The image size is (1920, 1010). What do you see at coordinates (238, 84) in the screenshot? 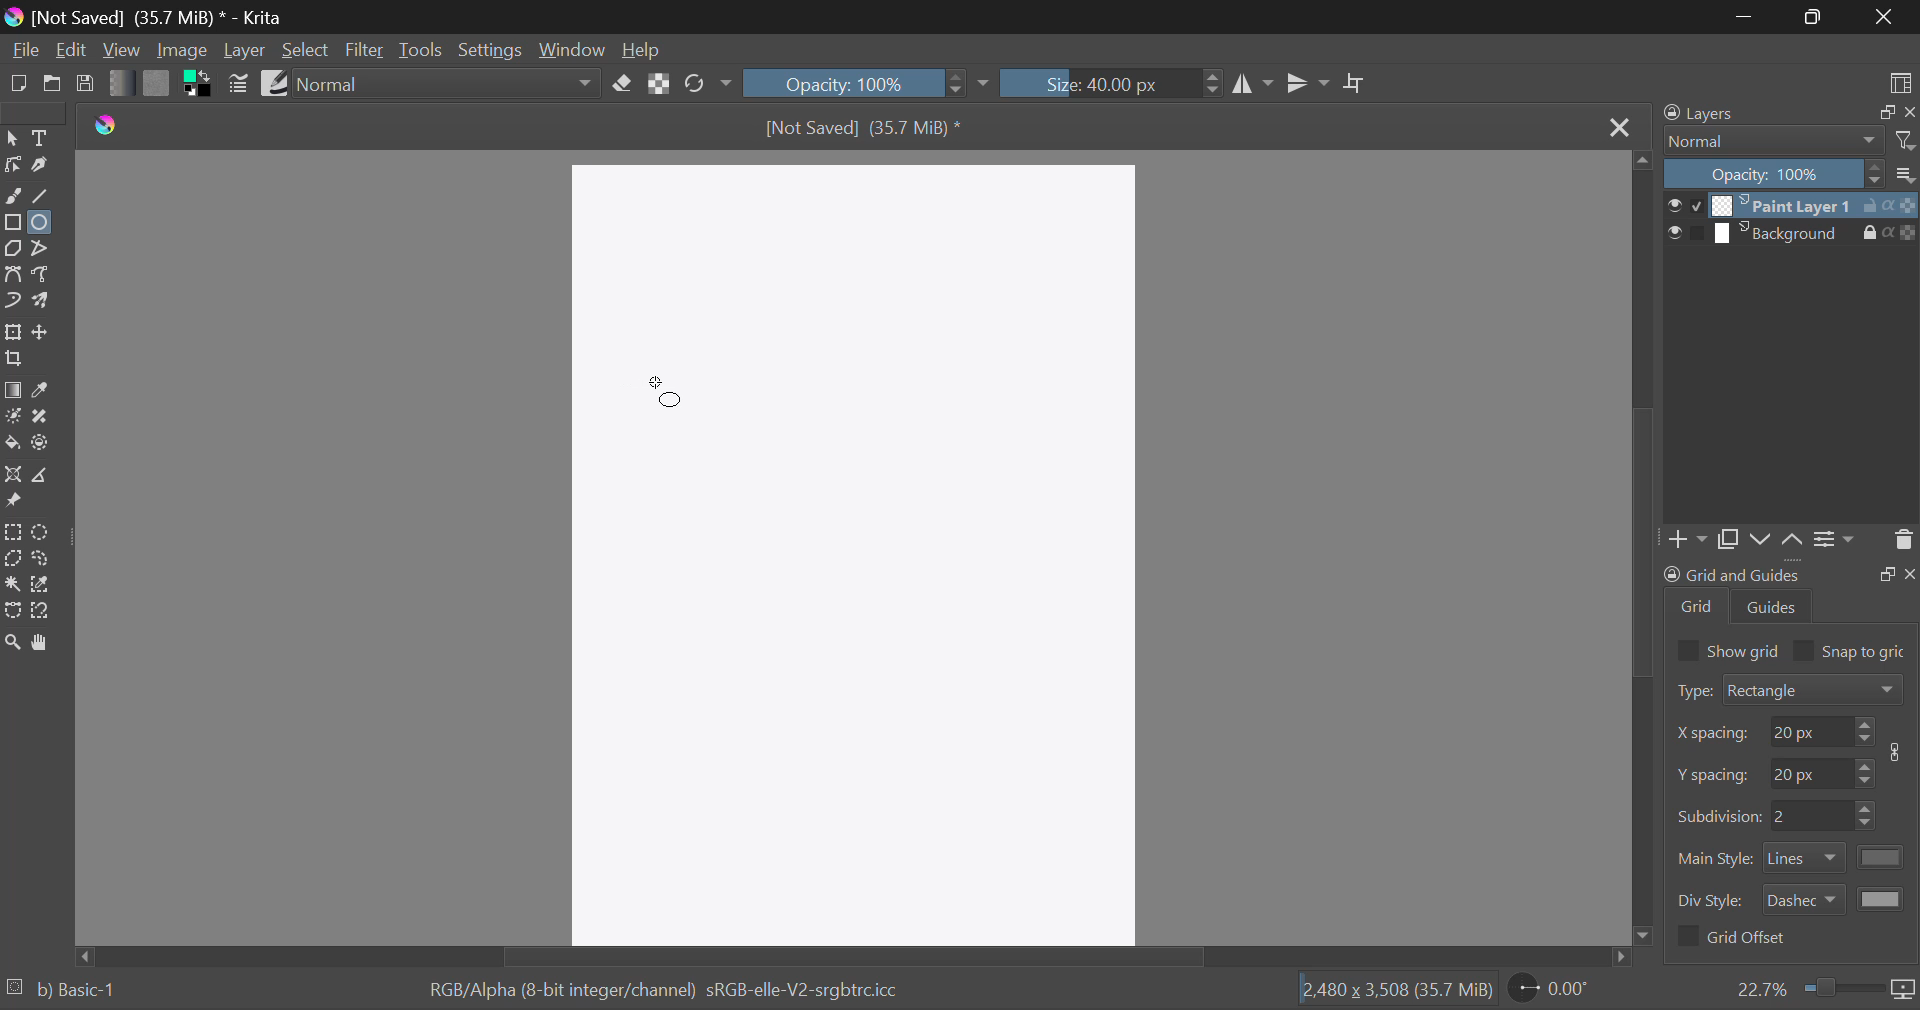
I see `Brush Settings` at bounding box center [238, 84].